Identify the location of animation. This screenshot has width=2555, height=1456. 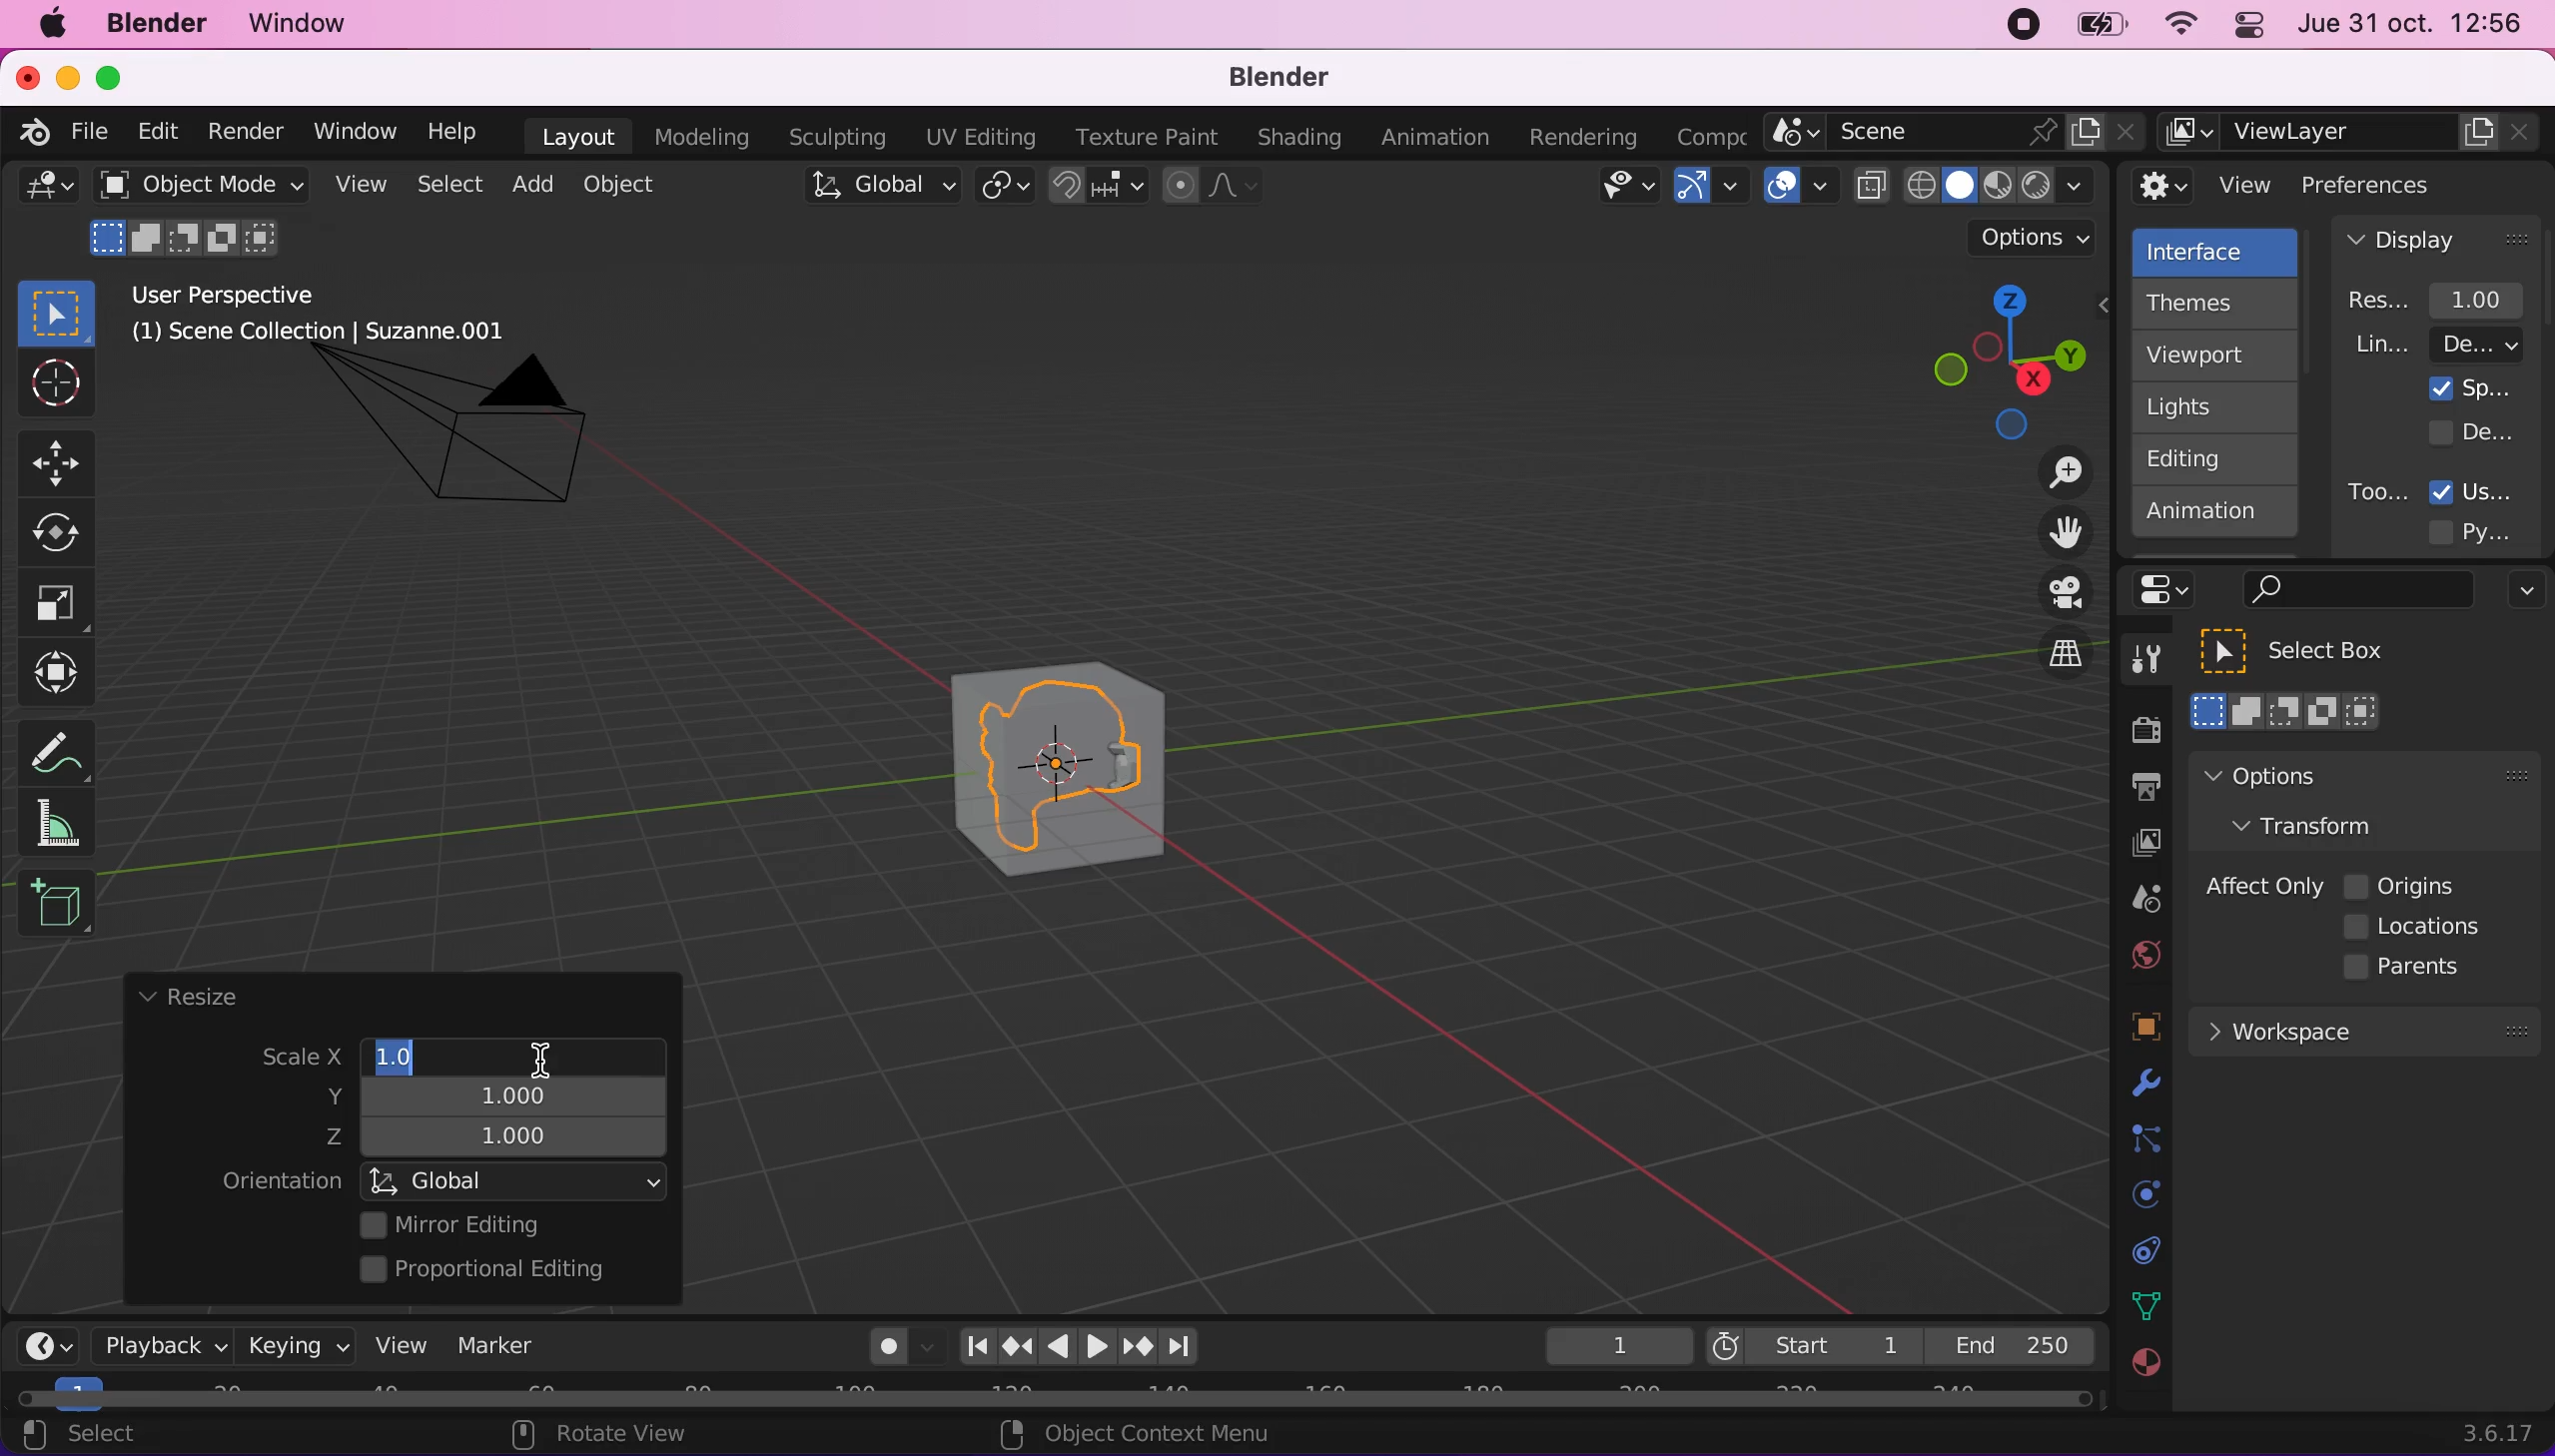
(2216, 518).